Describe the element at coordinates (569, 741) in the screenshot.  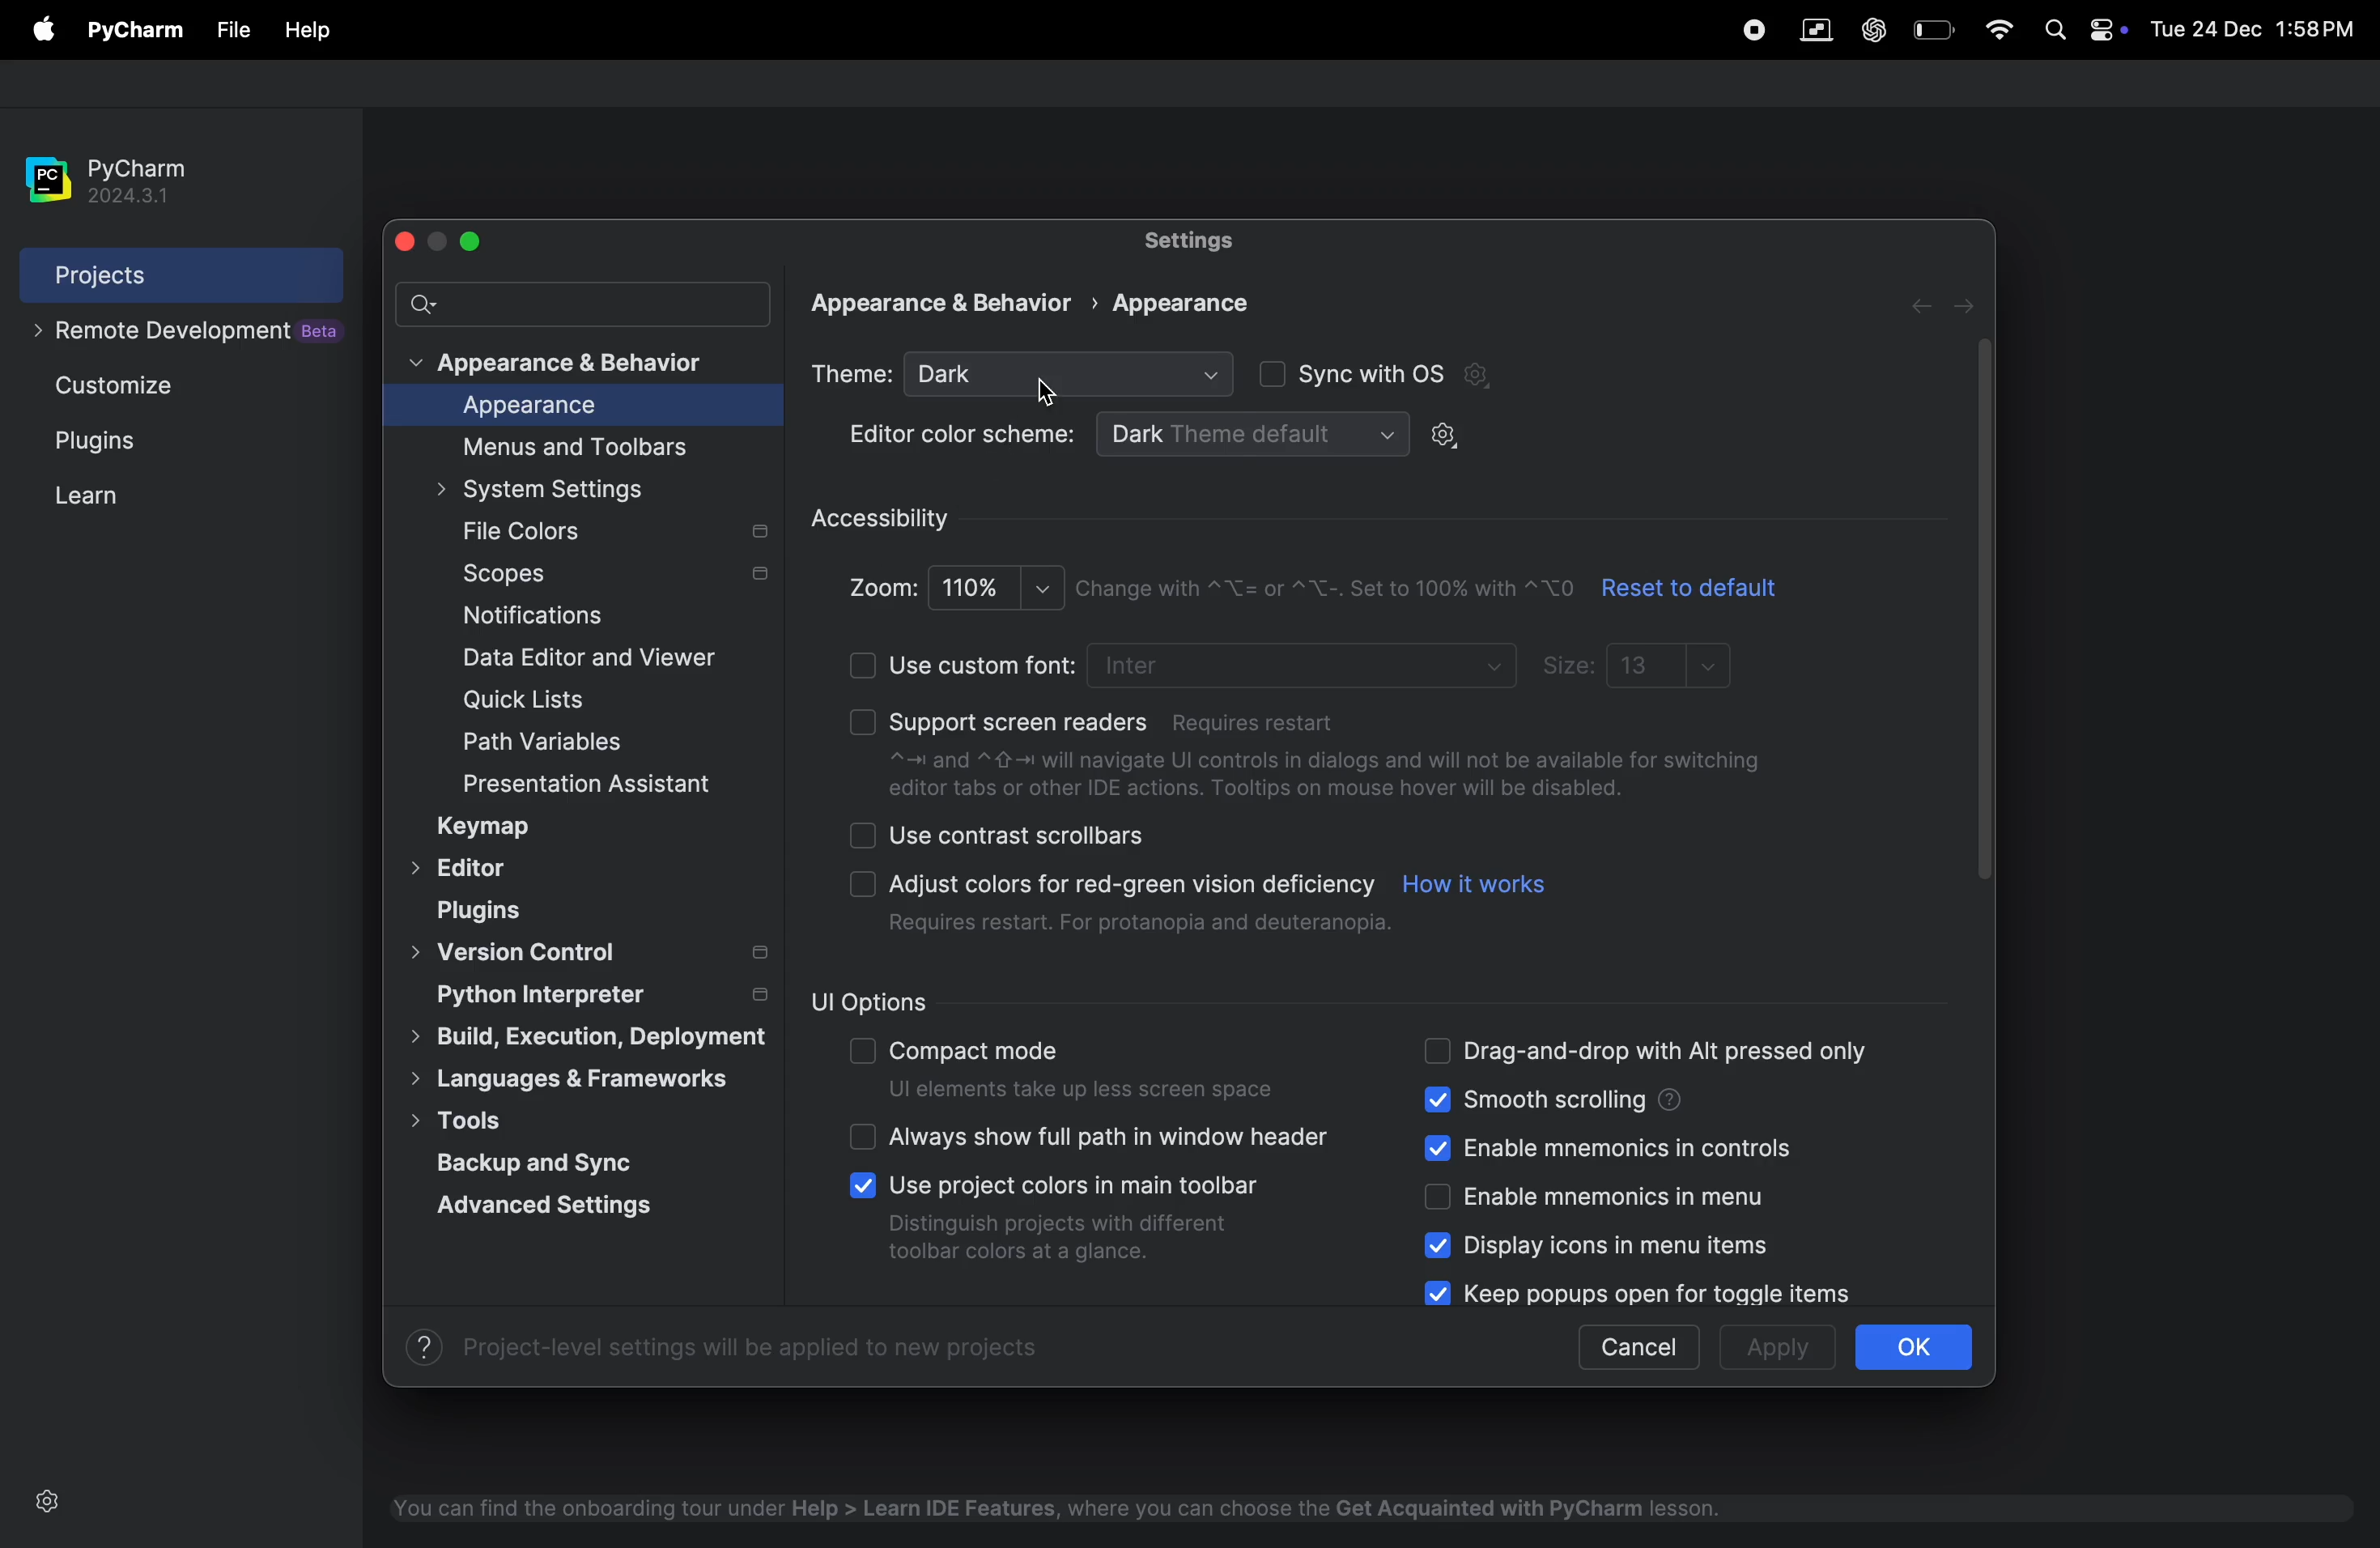
I see `path and variables` at that location.